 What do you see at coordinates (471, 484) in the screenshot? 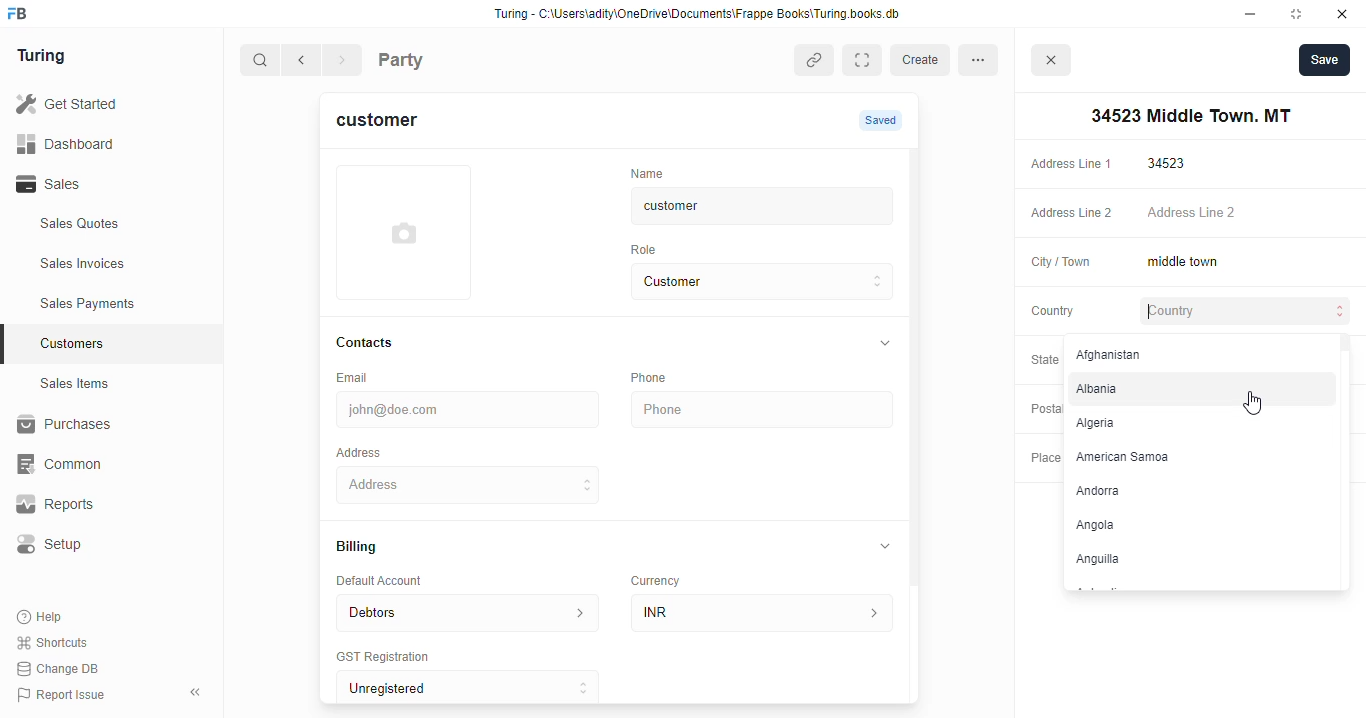
I see `34523 Middle Town. MT` at bounding box center [471, 484].